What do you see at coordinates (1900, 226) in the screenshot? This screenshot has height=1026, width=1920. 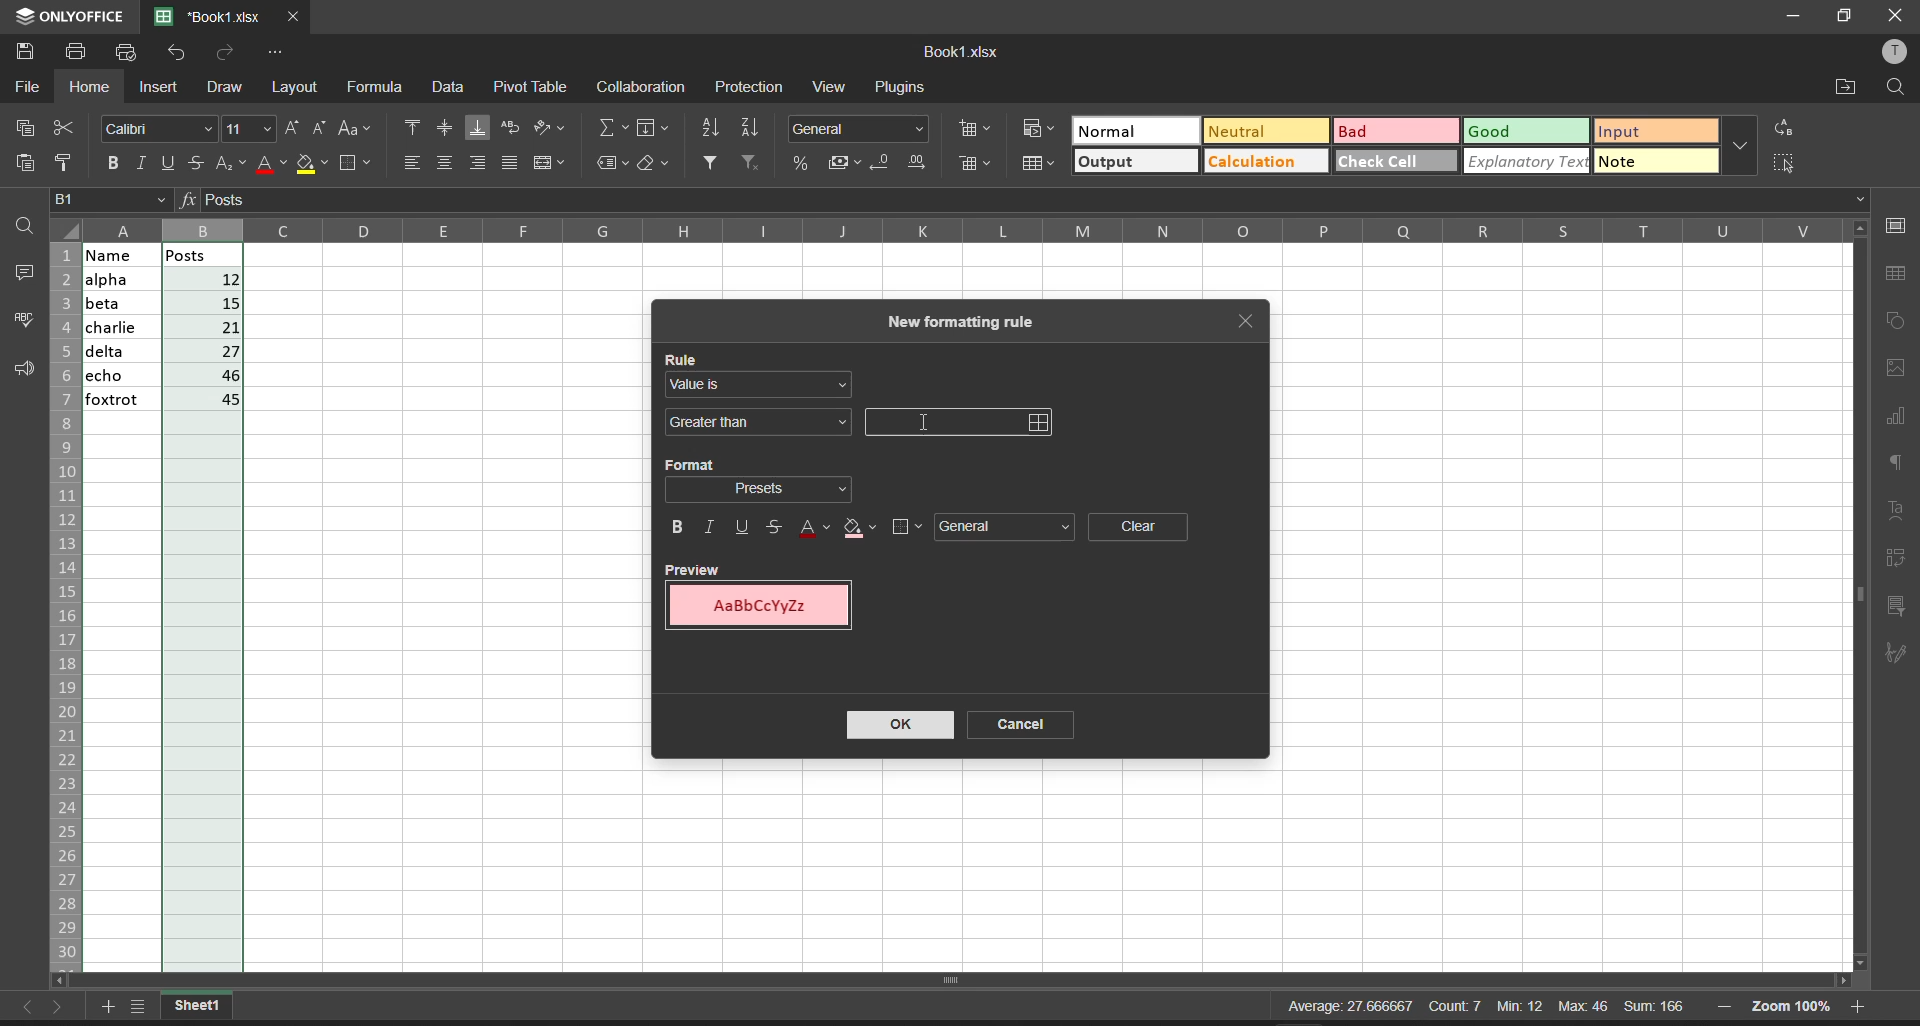 I see `cell settings` at bounding box center [1900, 226].